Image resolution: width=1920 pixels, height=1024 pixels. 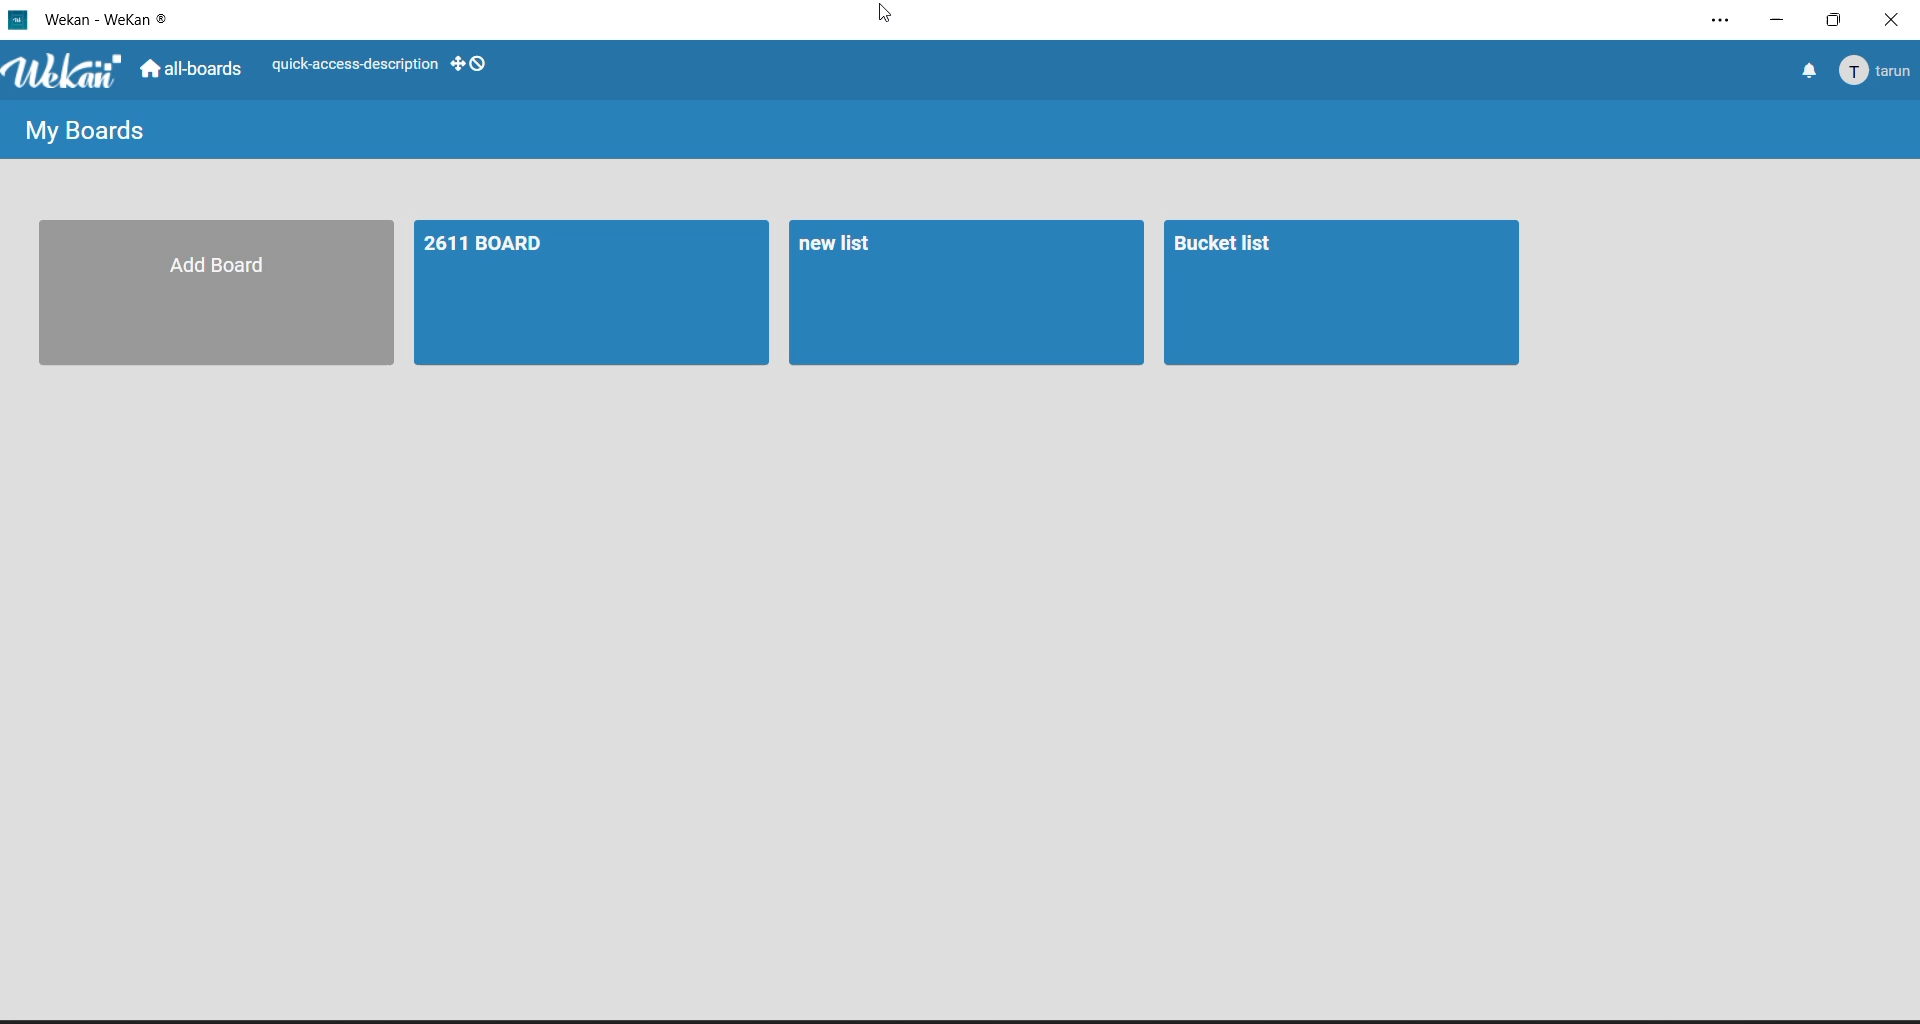 What do you see at coordinates (583, 292) in the screenshot?
I see `2611 BOARD` at bounding box center [583, 292].